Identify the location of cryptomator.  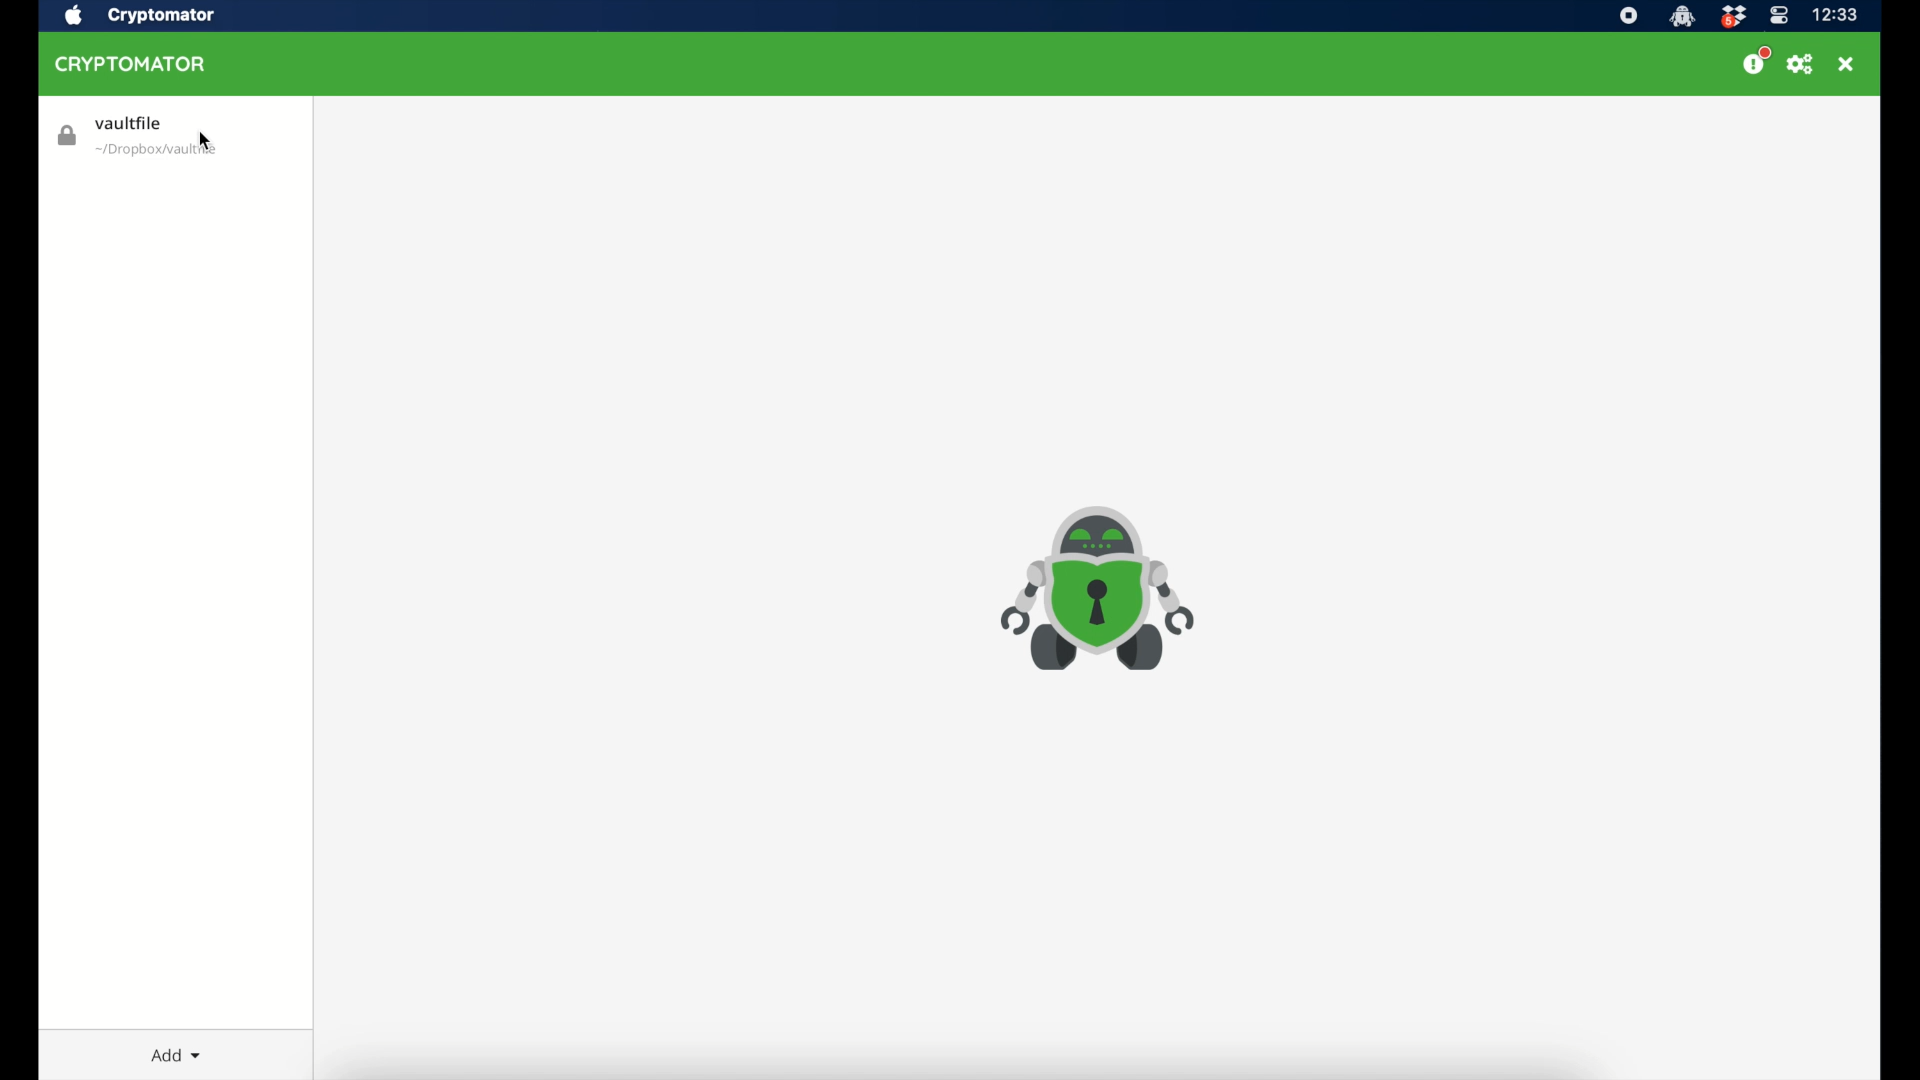
(161, 16).